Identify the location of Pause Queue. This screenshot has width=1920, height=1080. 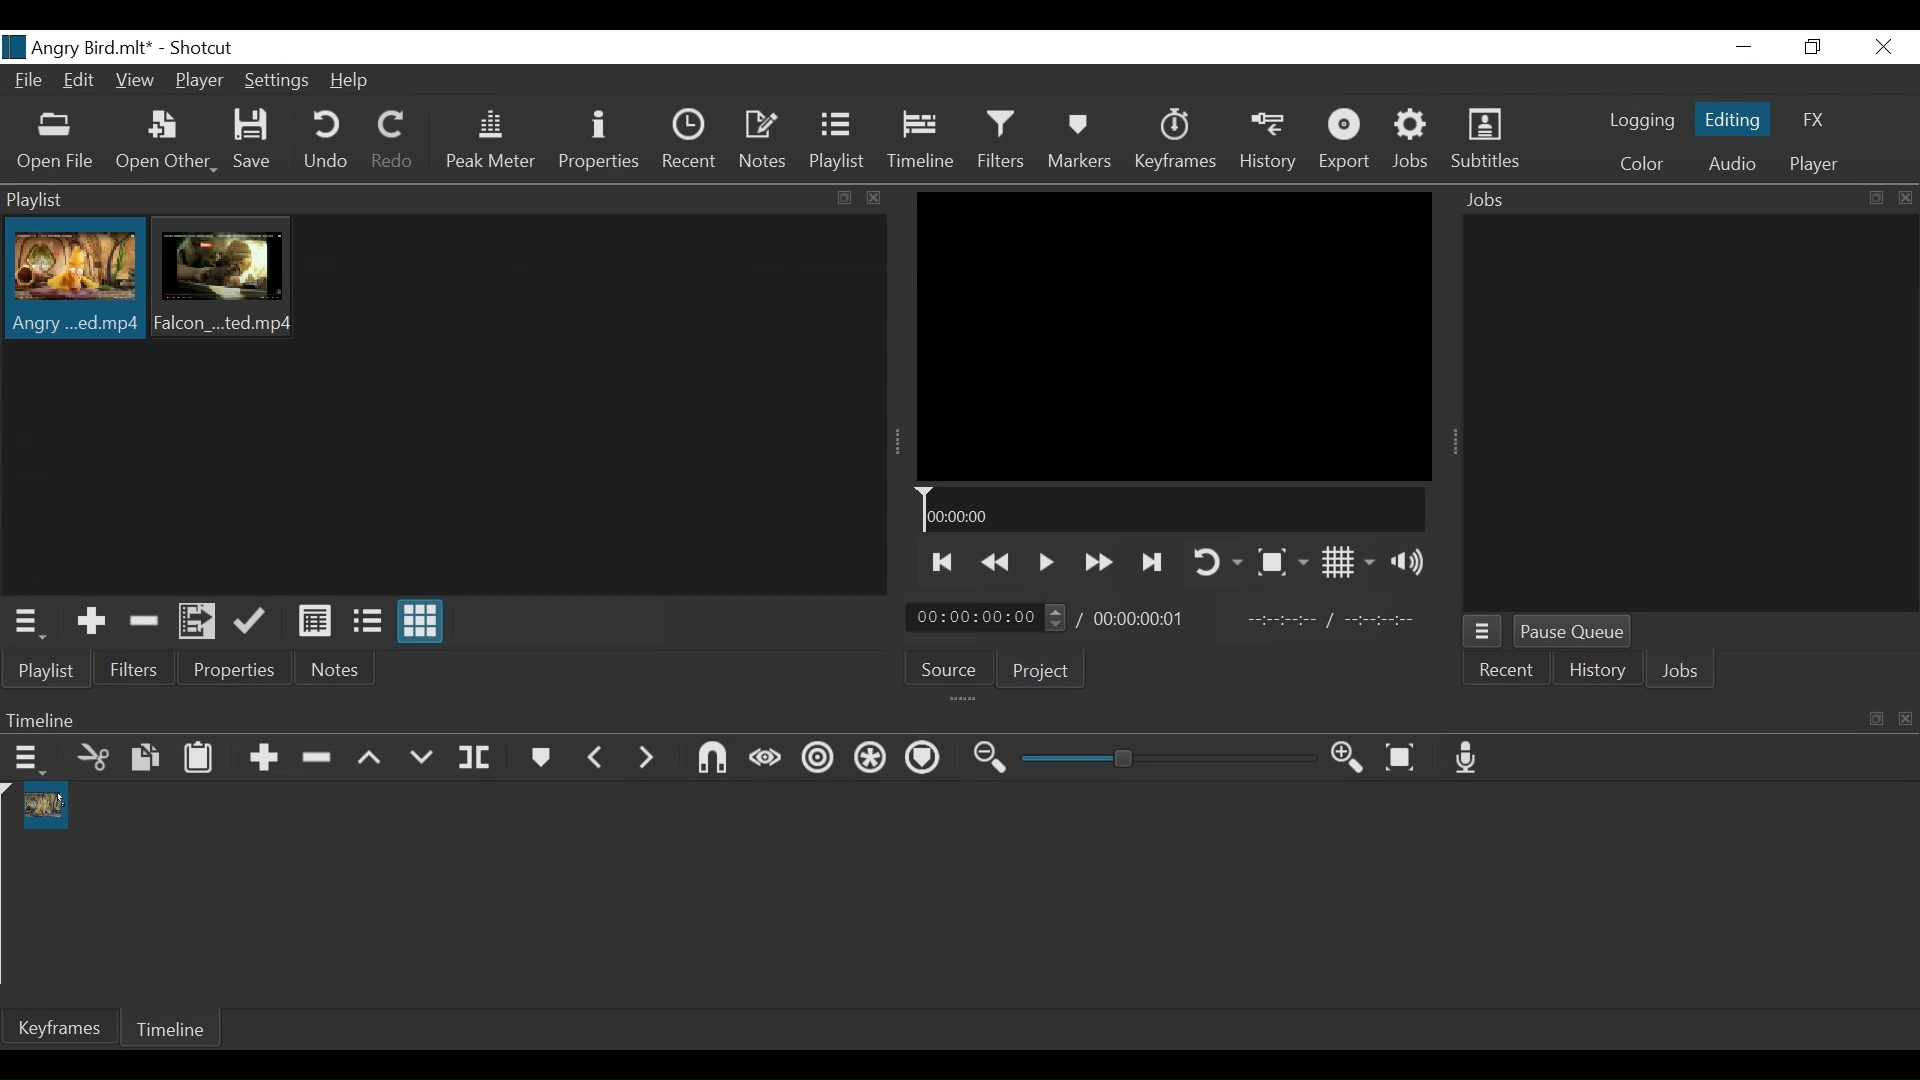
(1575, 631).